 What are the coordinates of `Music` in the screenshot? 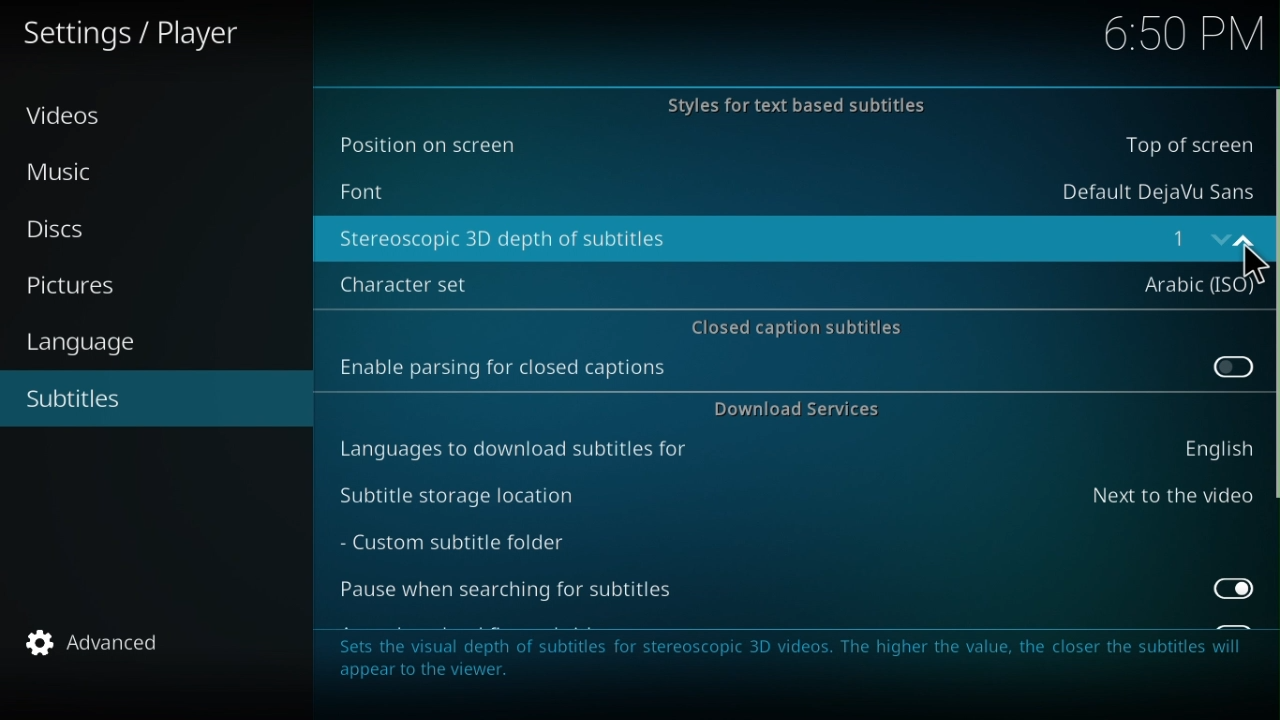 It's located at (79, 172).